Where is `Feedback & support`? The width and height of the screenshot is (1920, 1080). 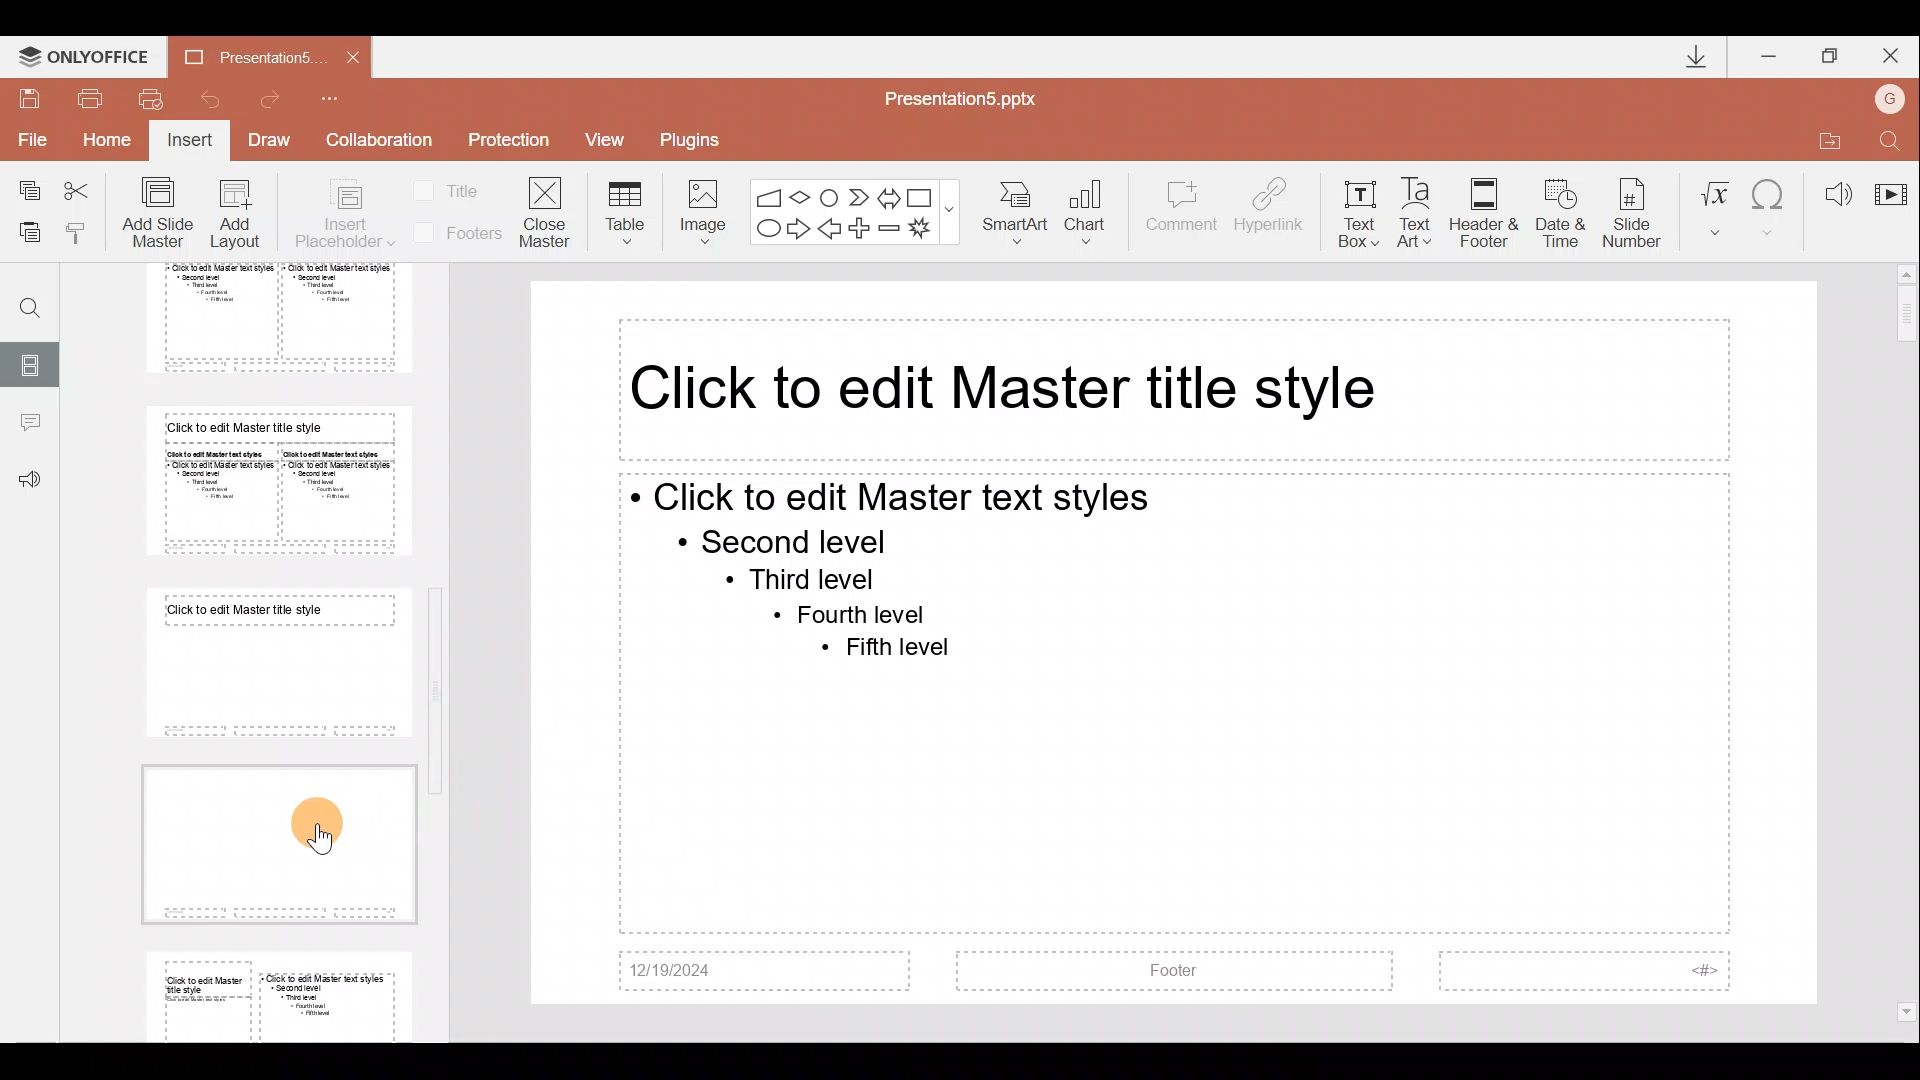
Feedback & support is located at coordinates (30, 481).